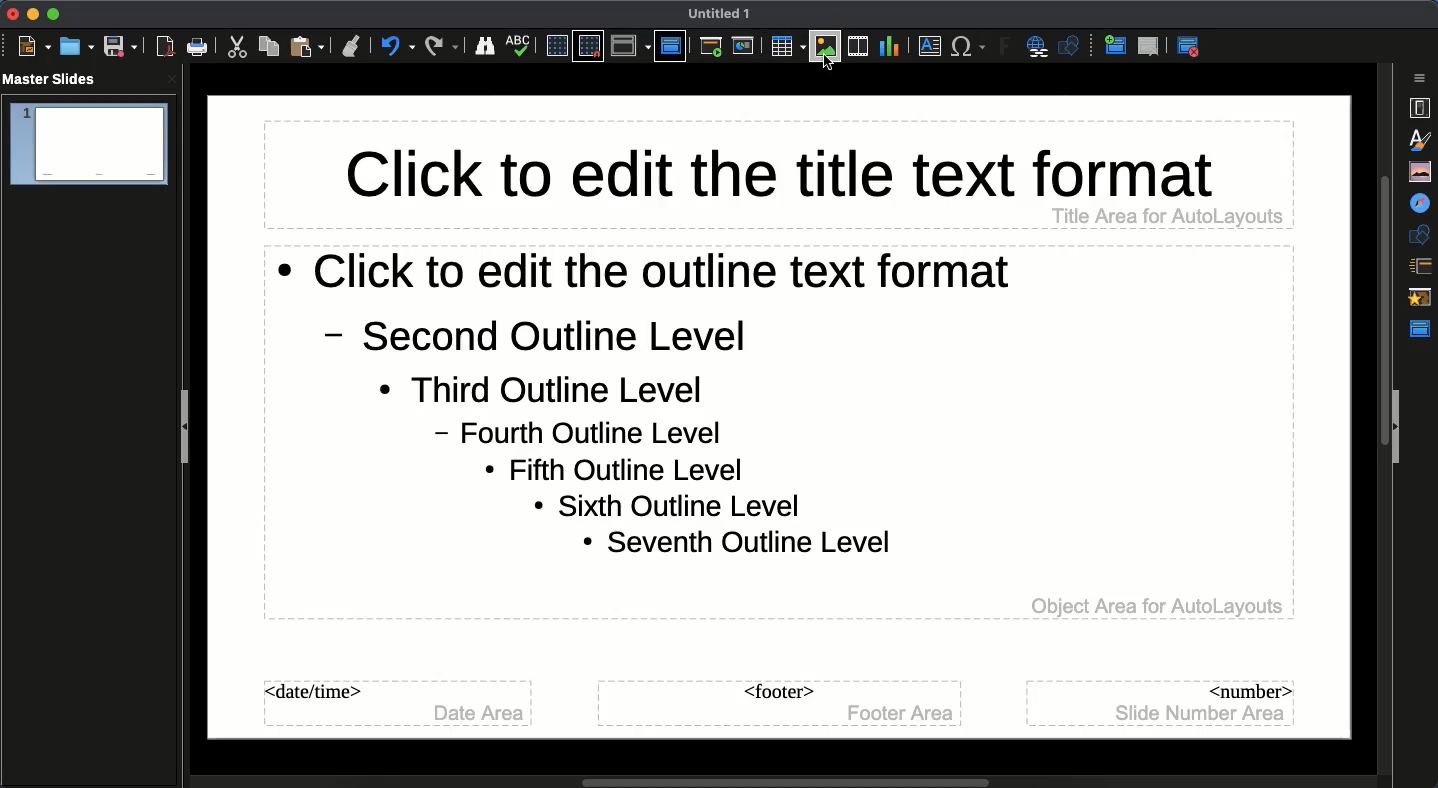 This screenshot has height=788, width=1438. Describe the element at coordinates (88, 145) in the screenshot. I see `slide 1` at that location.